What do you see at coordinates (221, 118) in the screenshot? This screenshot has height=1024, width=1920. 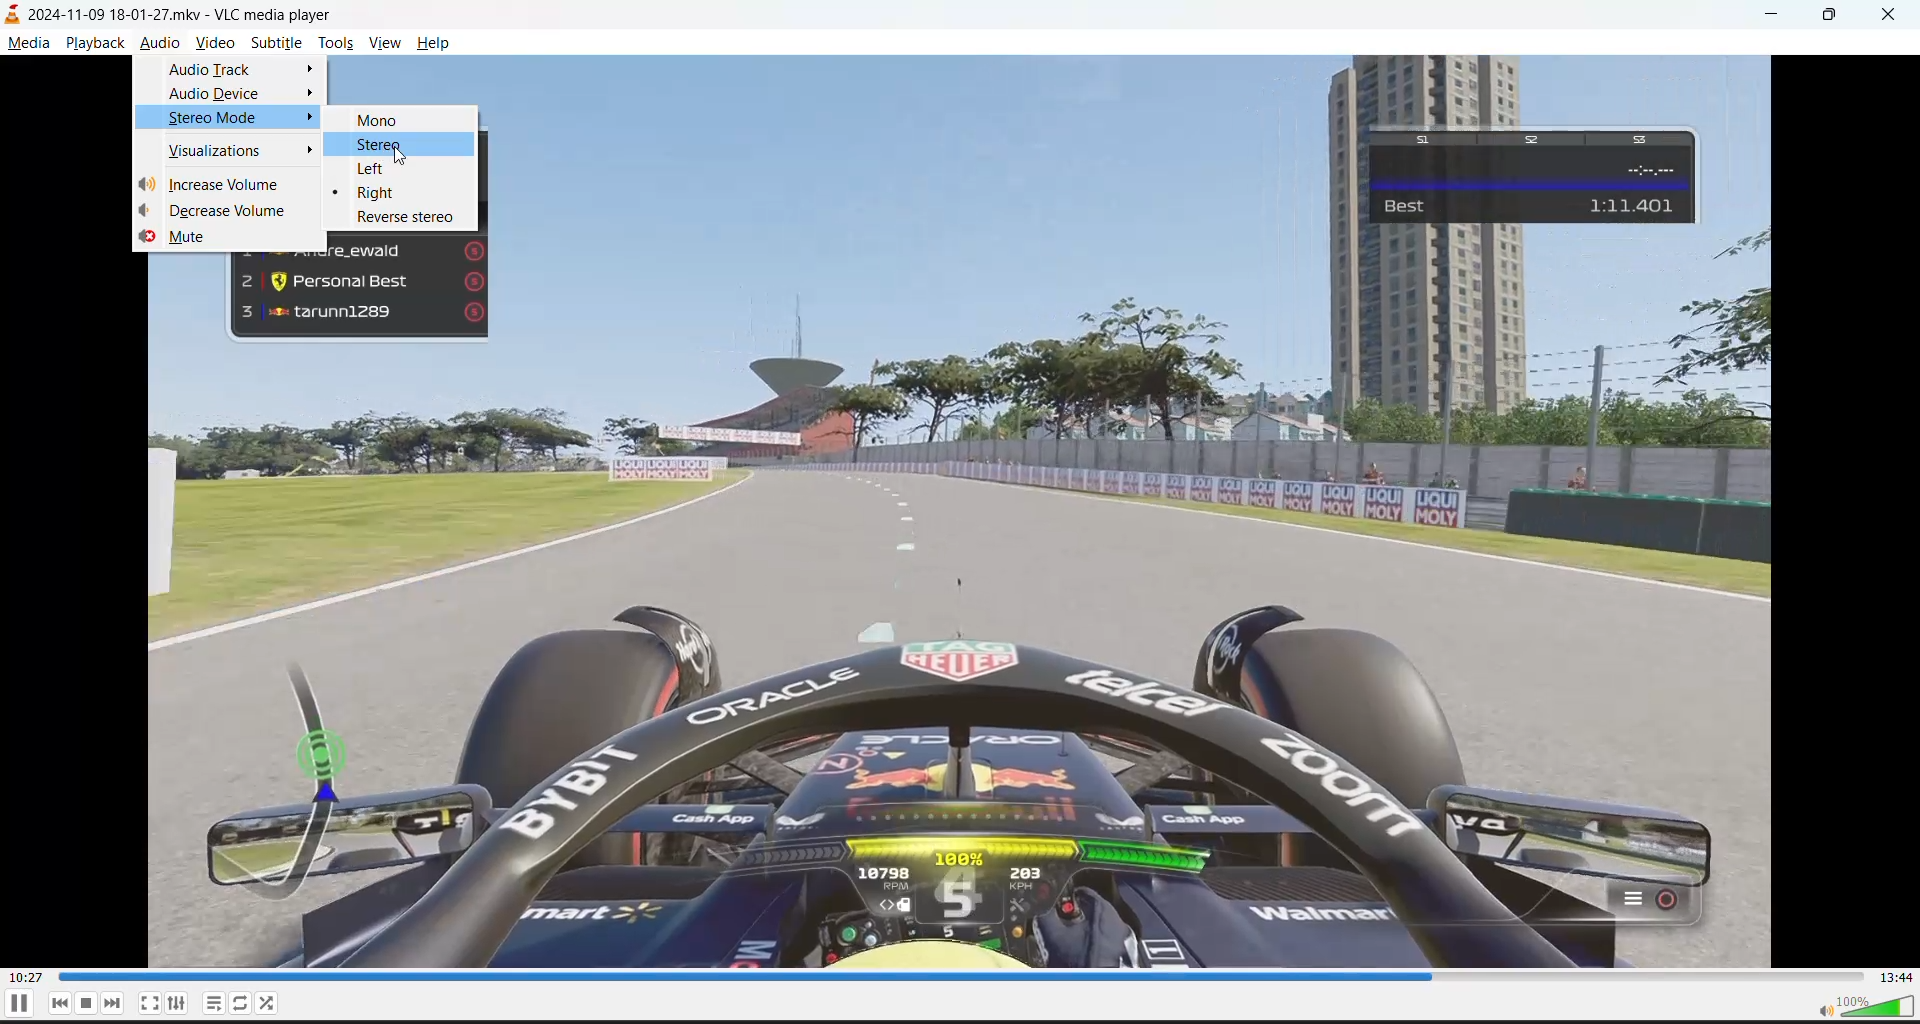 I see `stereo mode` at bounding box center [221, 118].